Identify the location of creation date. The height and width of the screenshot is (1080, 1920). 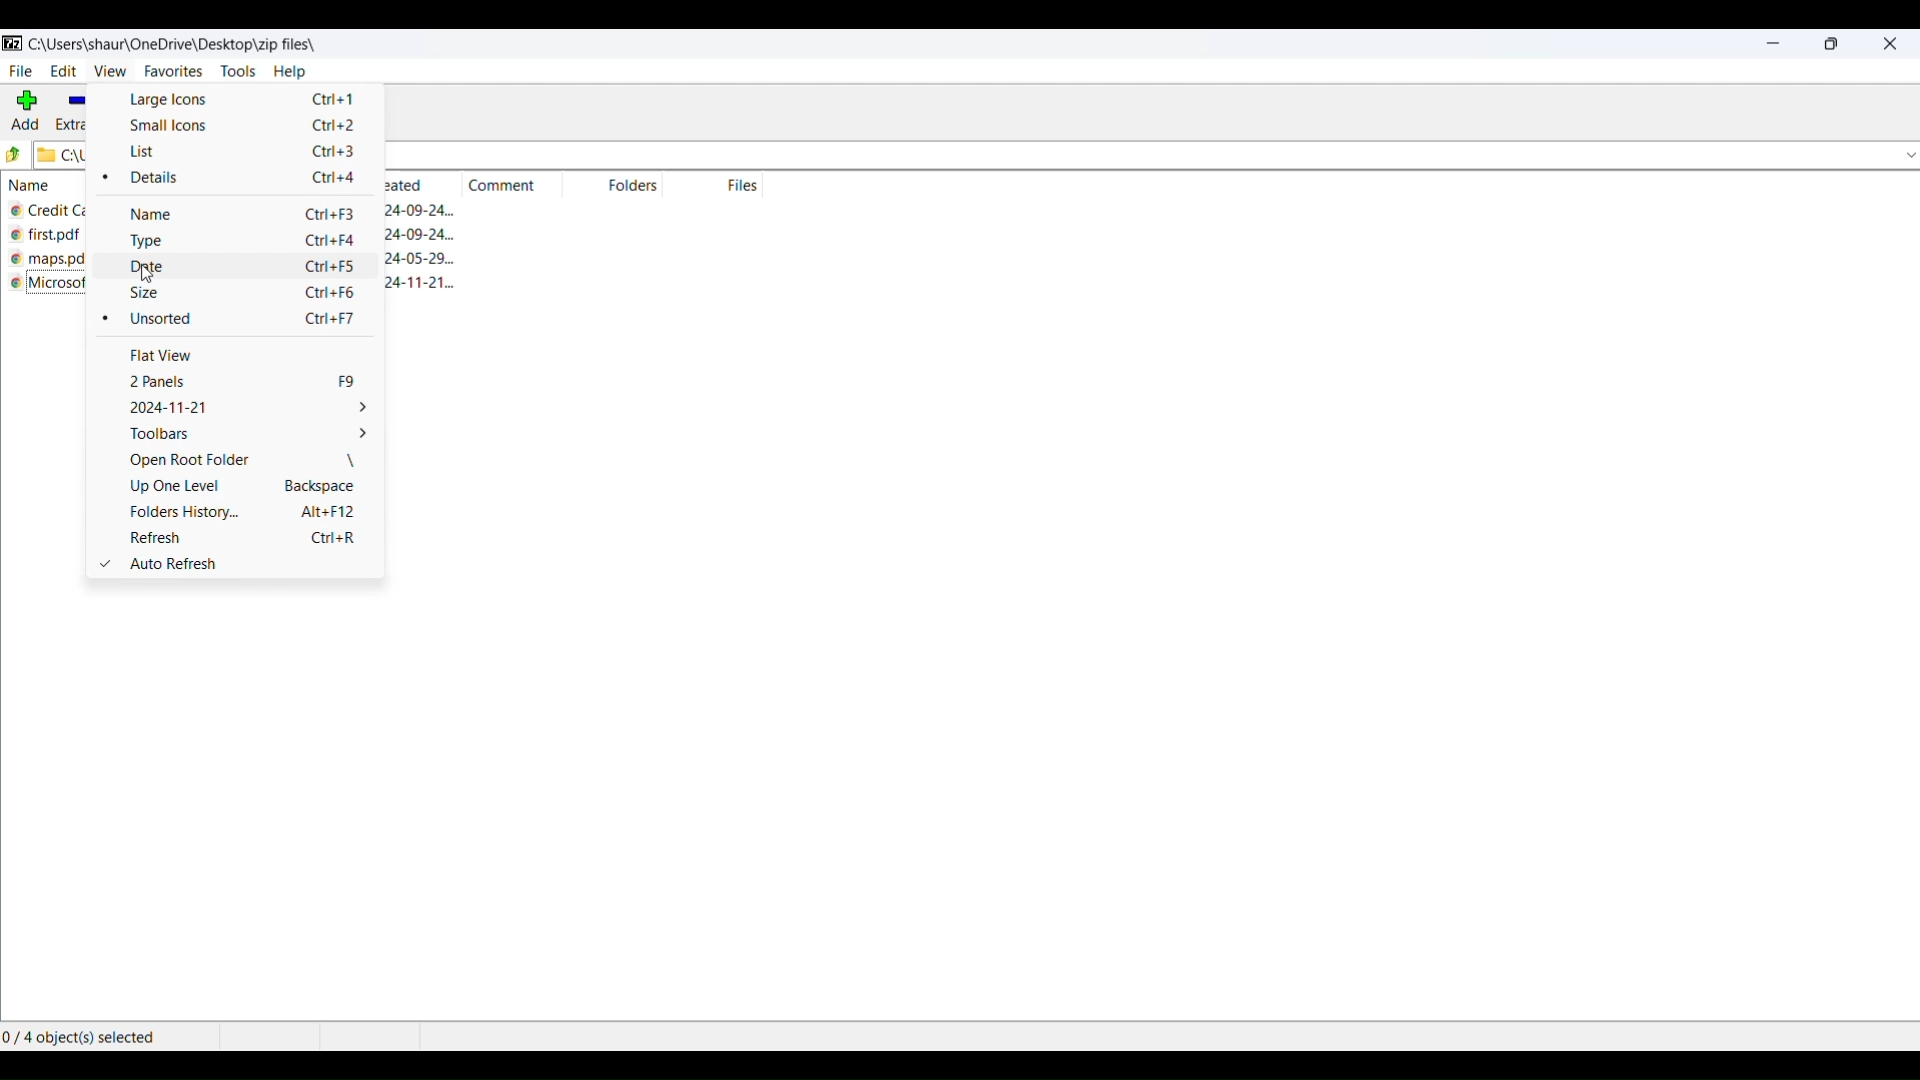
(430, 286).